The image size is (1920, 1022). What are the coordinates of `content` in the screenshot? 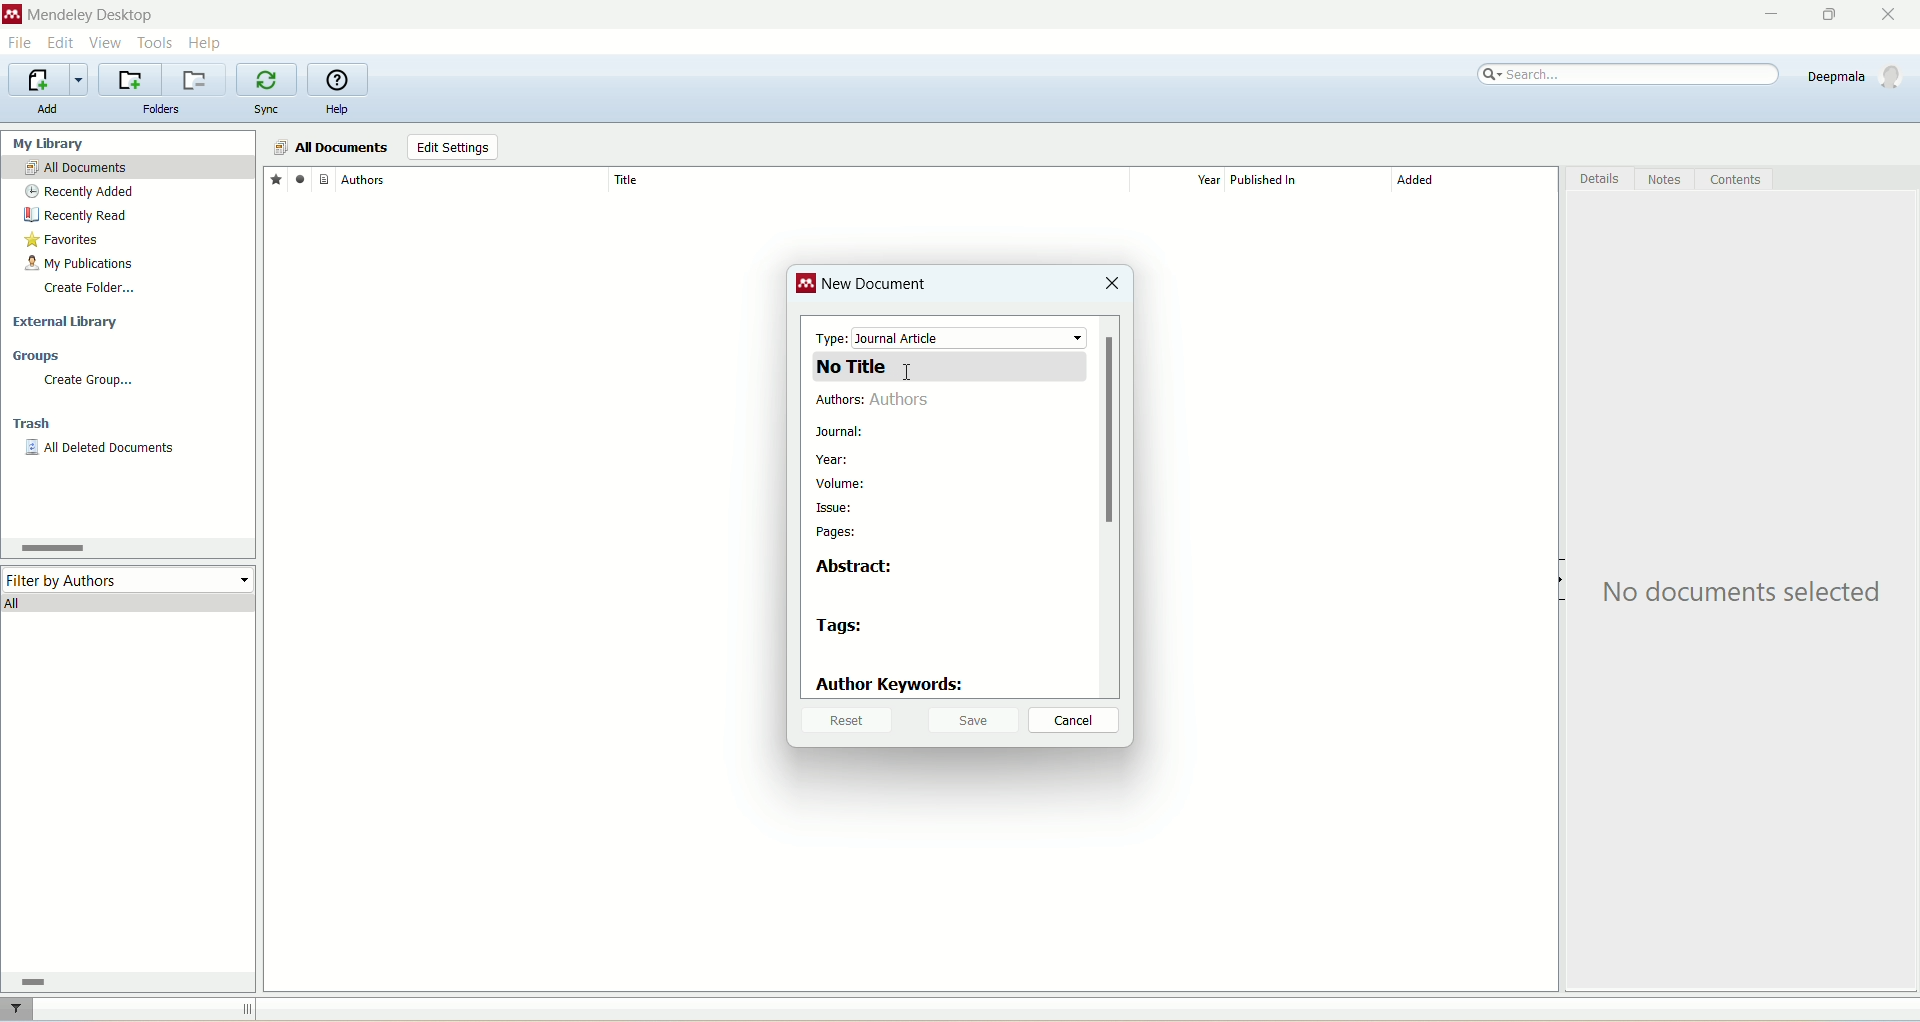 It's located at (1735, 180).